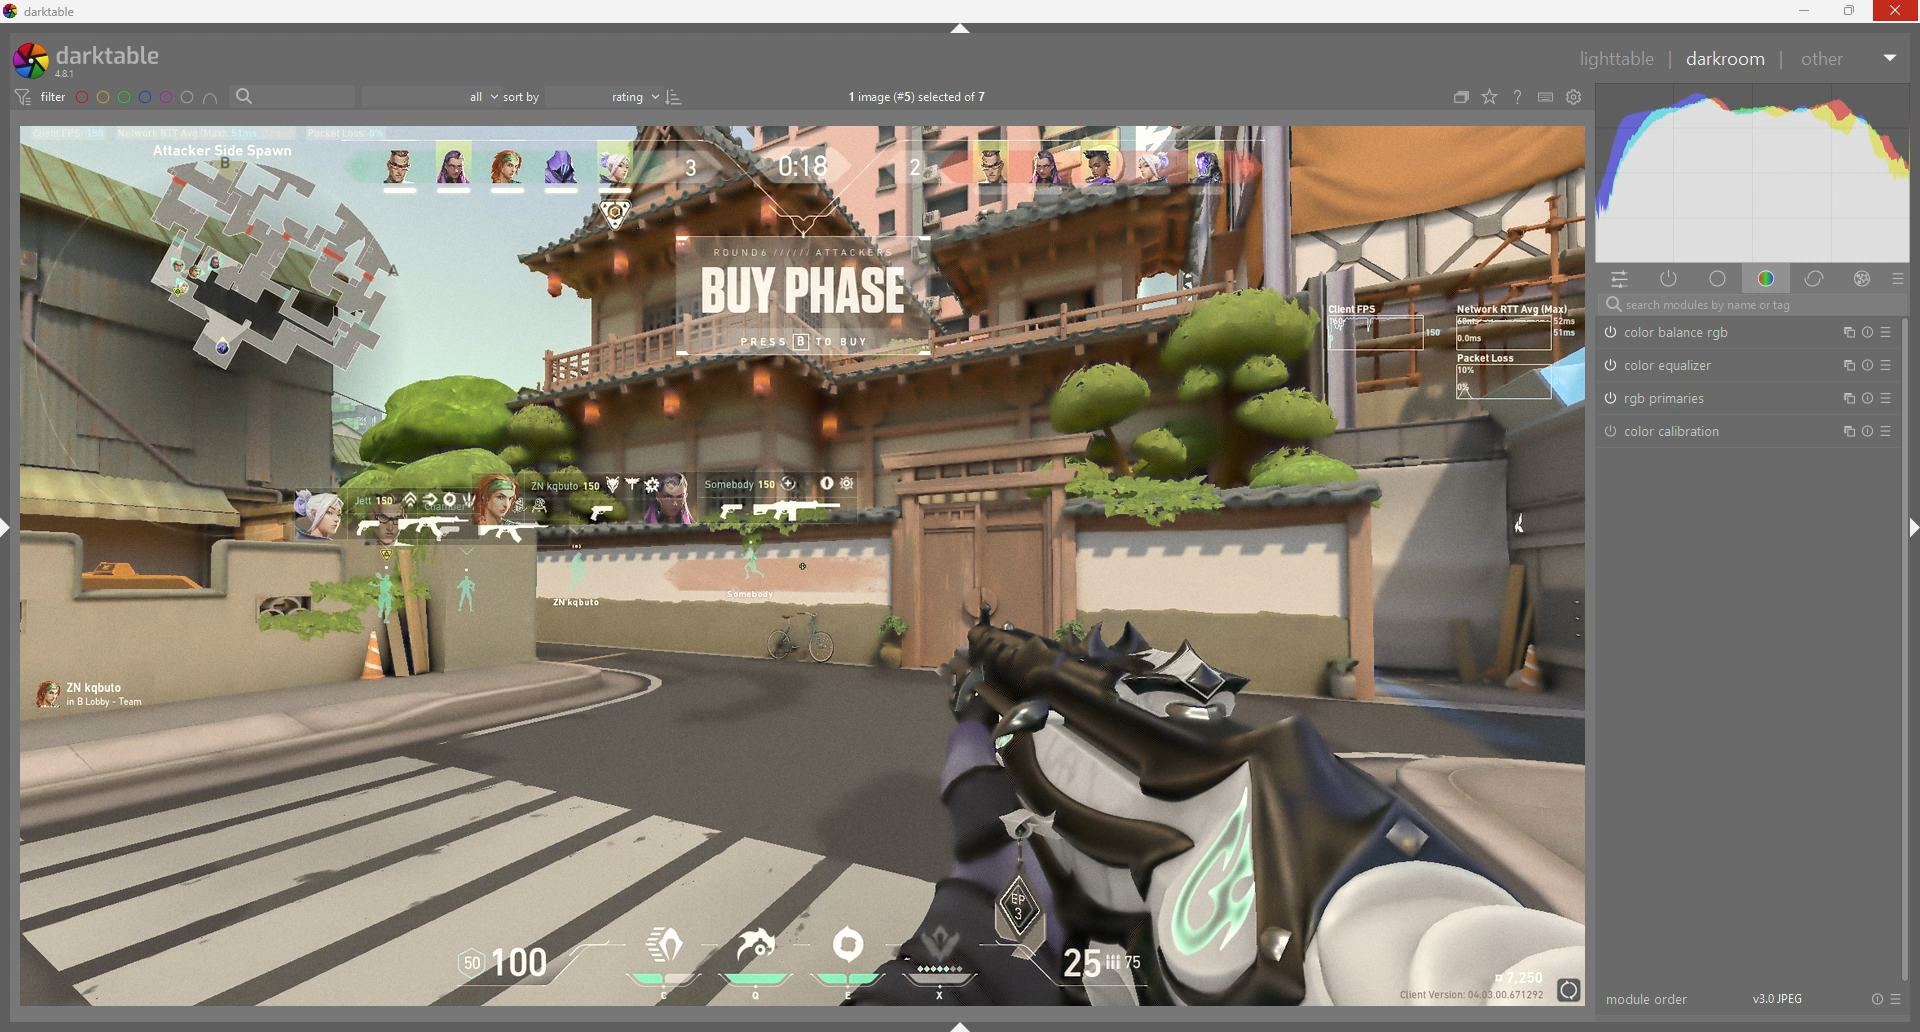 The width and height of the screenshot is (1920, 1032). What do you see at coordinates (1843, 333) in the screenshot?
I see `multiple instances action` at bounding box center [1843, 333].